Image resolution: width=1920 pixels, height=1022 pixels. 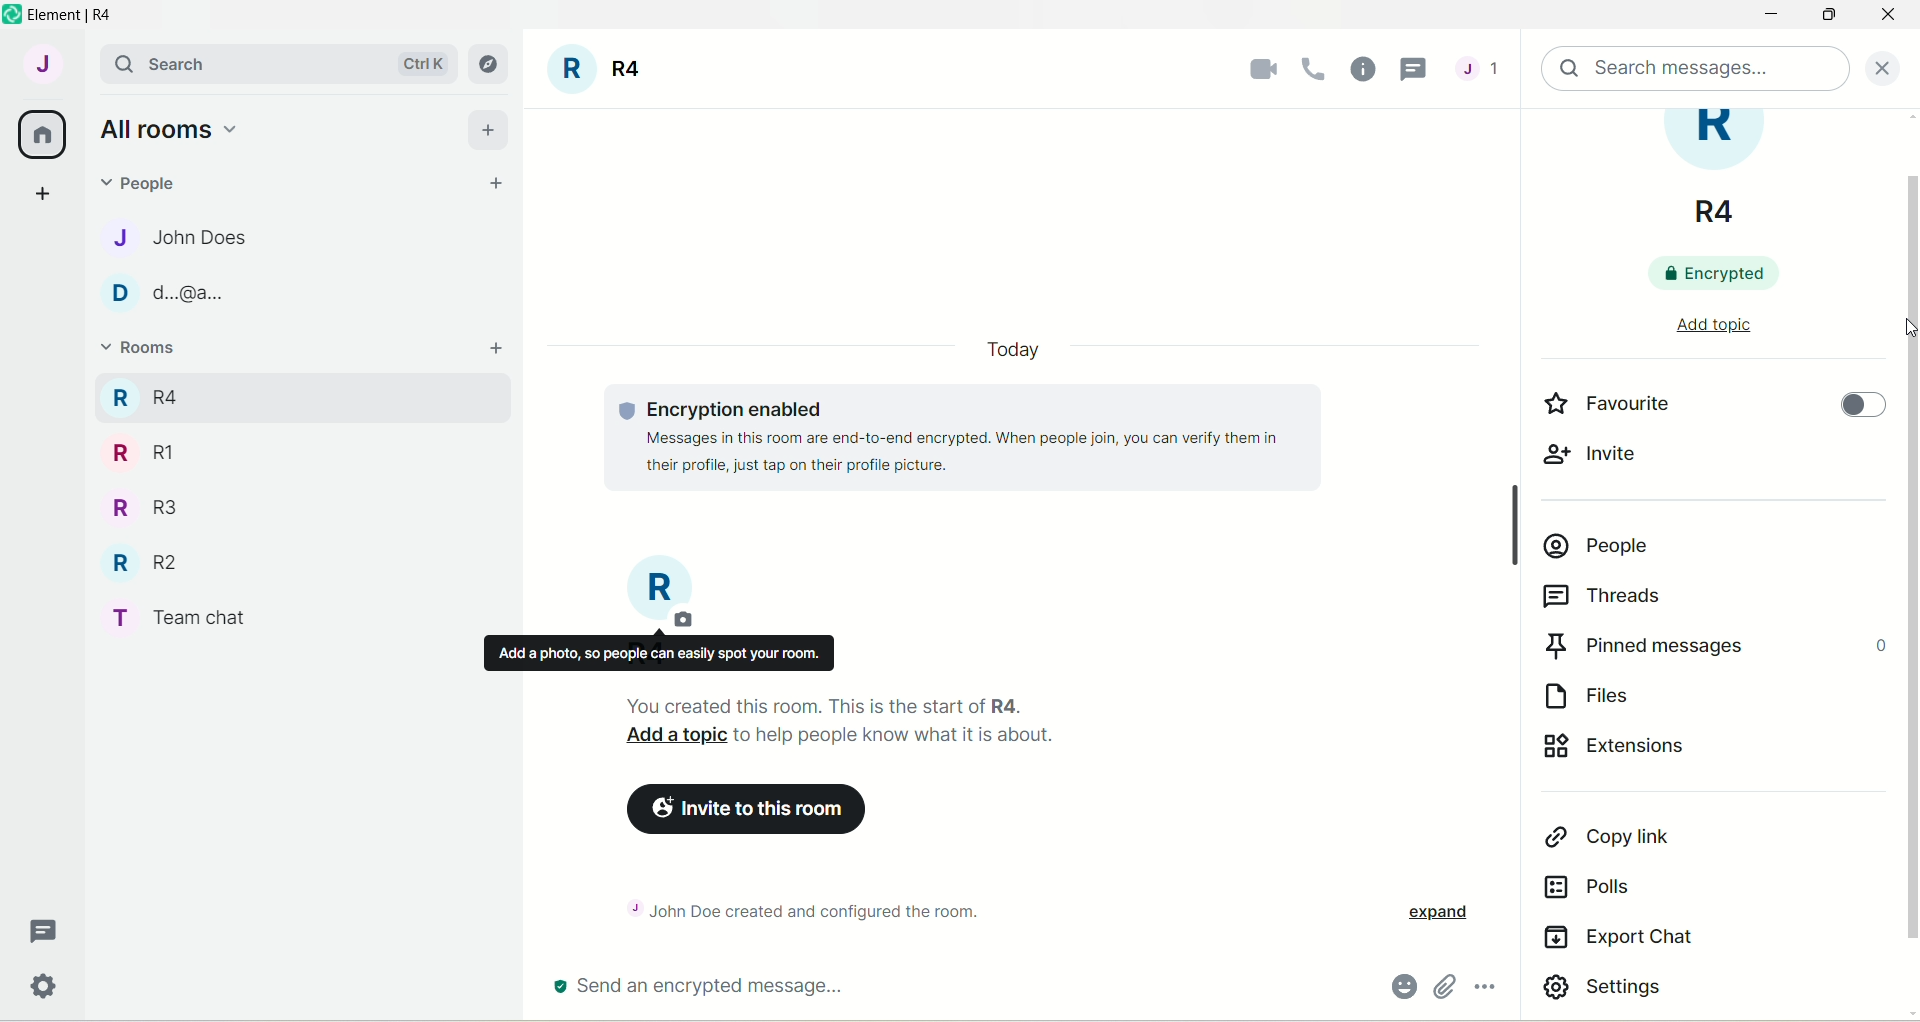 What do you see at coordinates (978, 437) in the screenshot?
I see `© Encryption enabled
Messages in this room are end-to-end encrypted. When people join, you can verify them in their
profile, just tap on their profile picture.` at bounding box center [978, 437].